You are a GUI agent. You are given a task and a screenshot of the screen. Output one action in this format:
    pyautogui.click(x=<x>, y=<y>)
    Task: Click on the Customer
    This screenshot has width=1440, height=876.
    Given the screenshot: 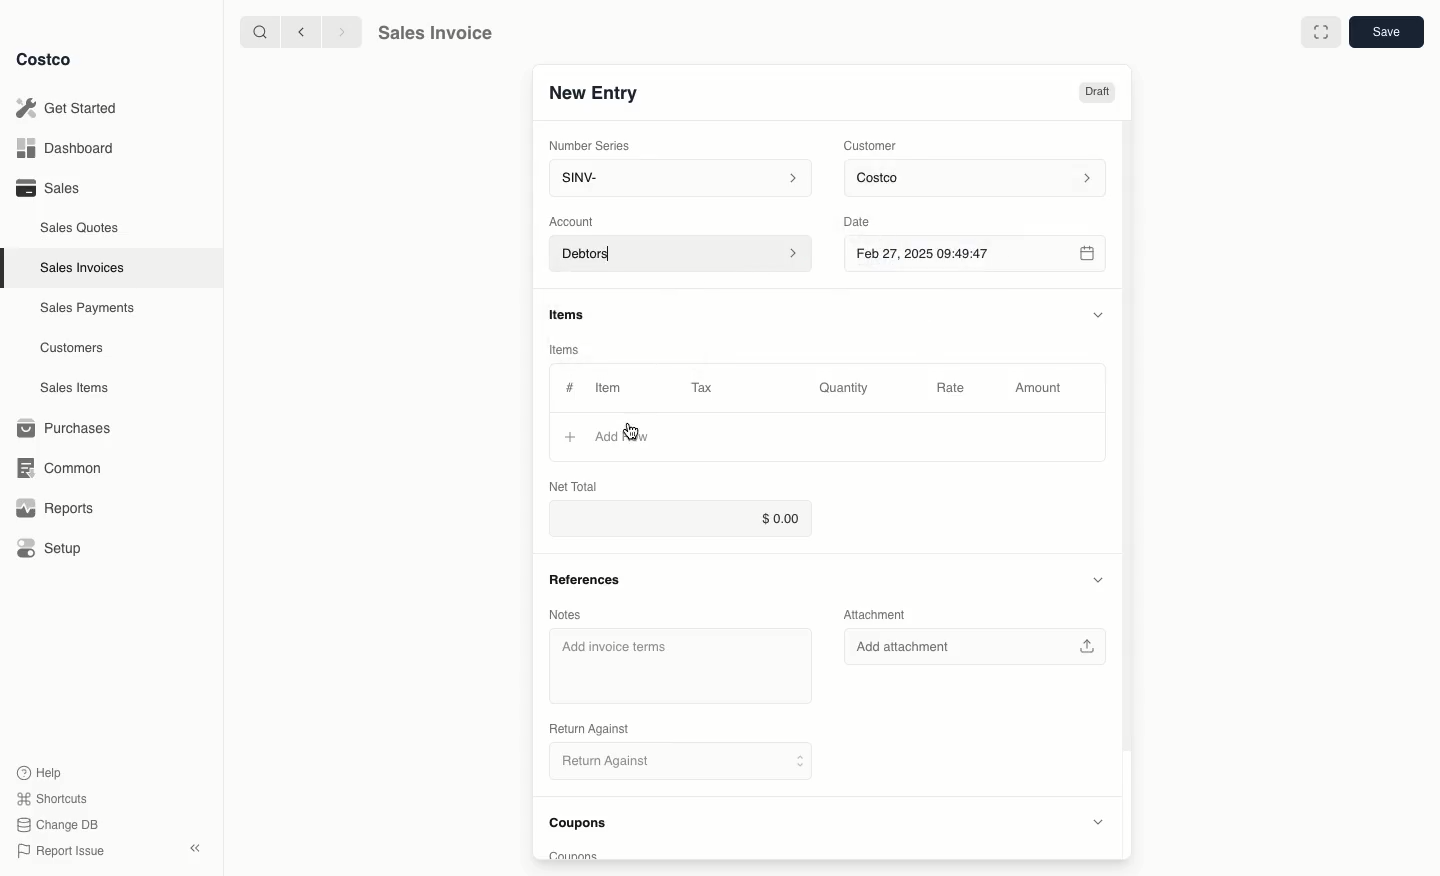 What is the action you would take?
    pyautogui.click(x=871, y=144)
    